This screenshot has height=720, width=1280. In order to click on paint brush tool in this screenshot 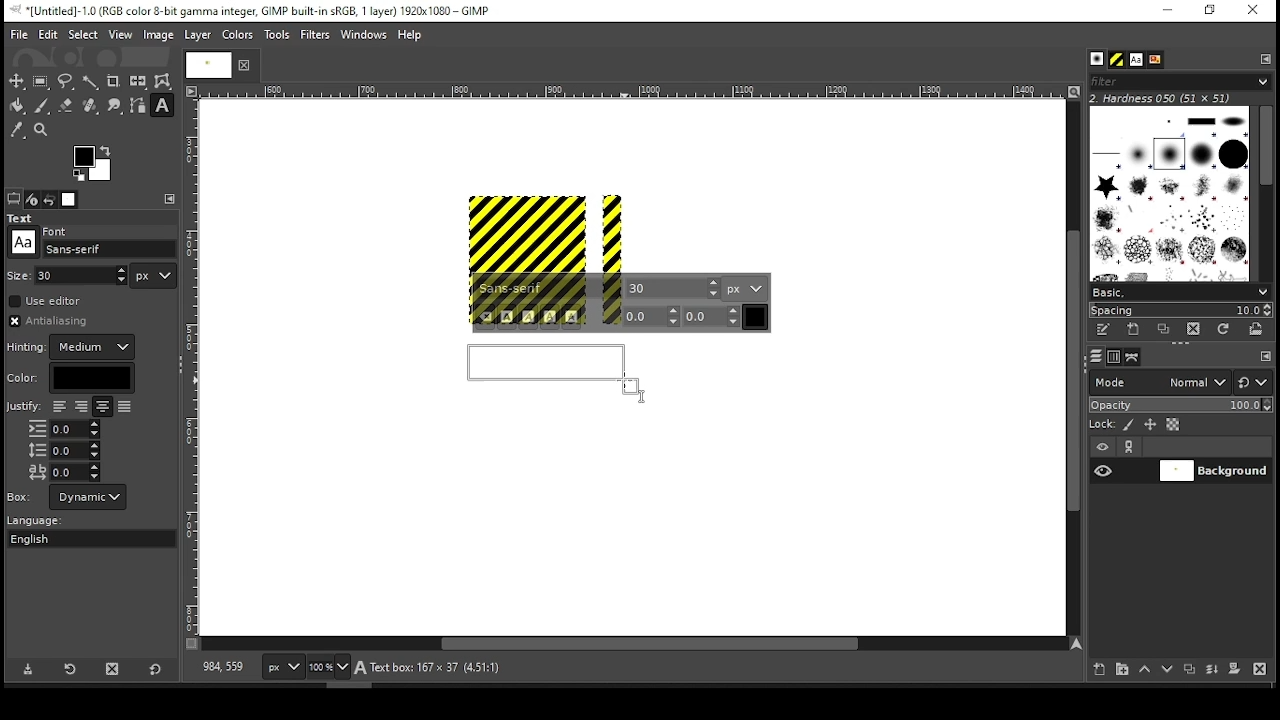, I will do `click(42, 105)`.